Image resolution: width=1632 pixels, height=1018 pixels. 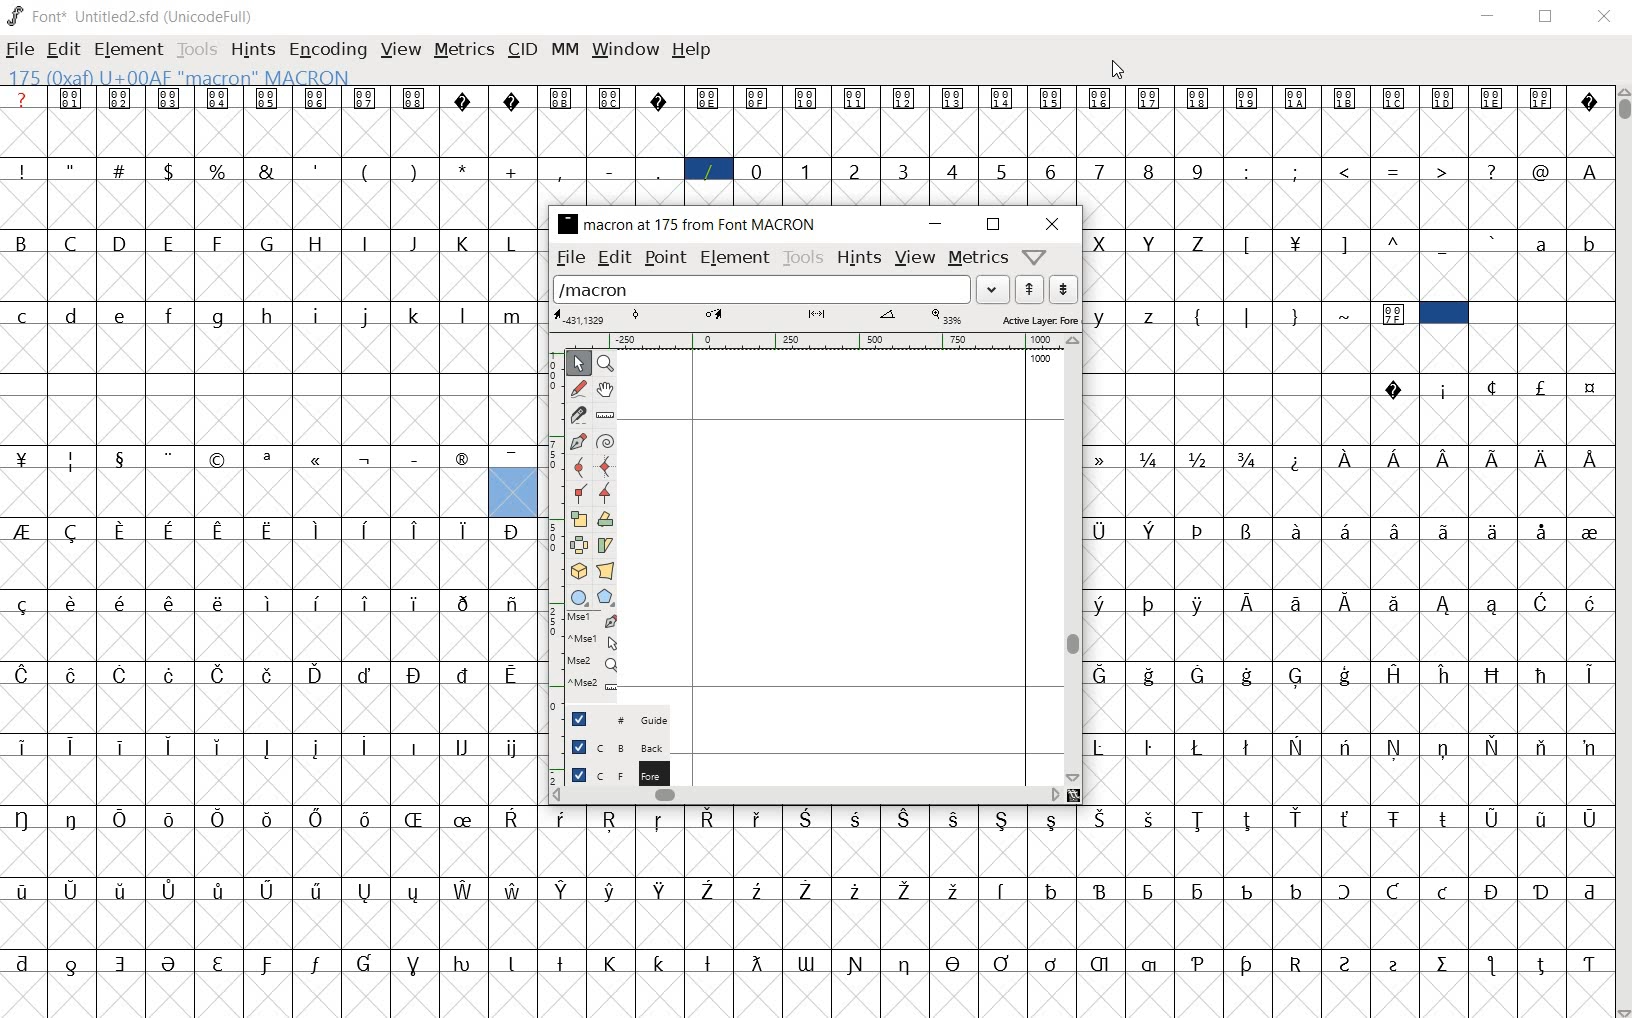 What do you see at coordinates (1250, 819) in the screenshot?
I see `Symbol` at bounding box center [1250, 819].